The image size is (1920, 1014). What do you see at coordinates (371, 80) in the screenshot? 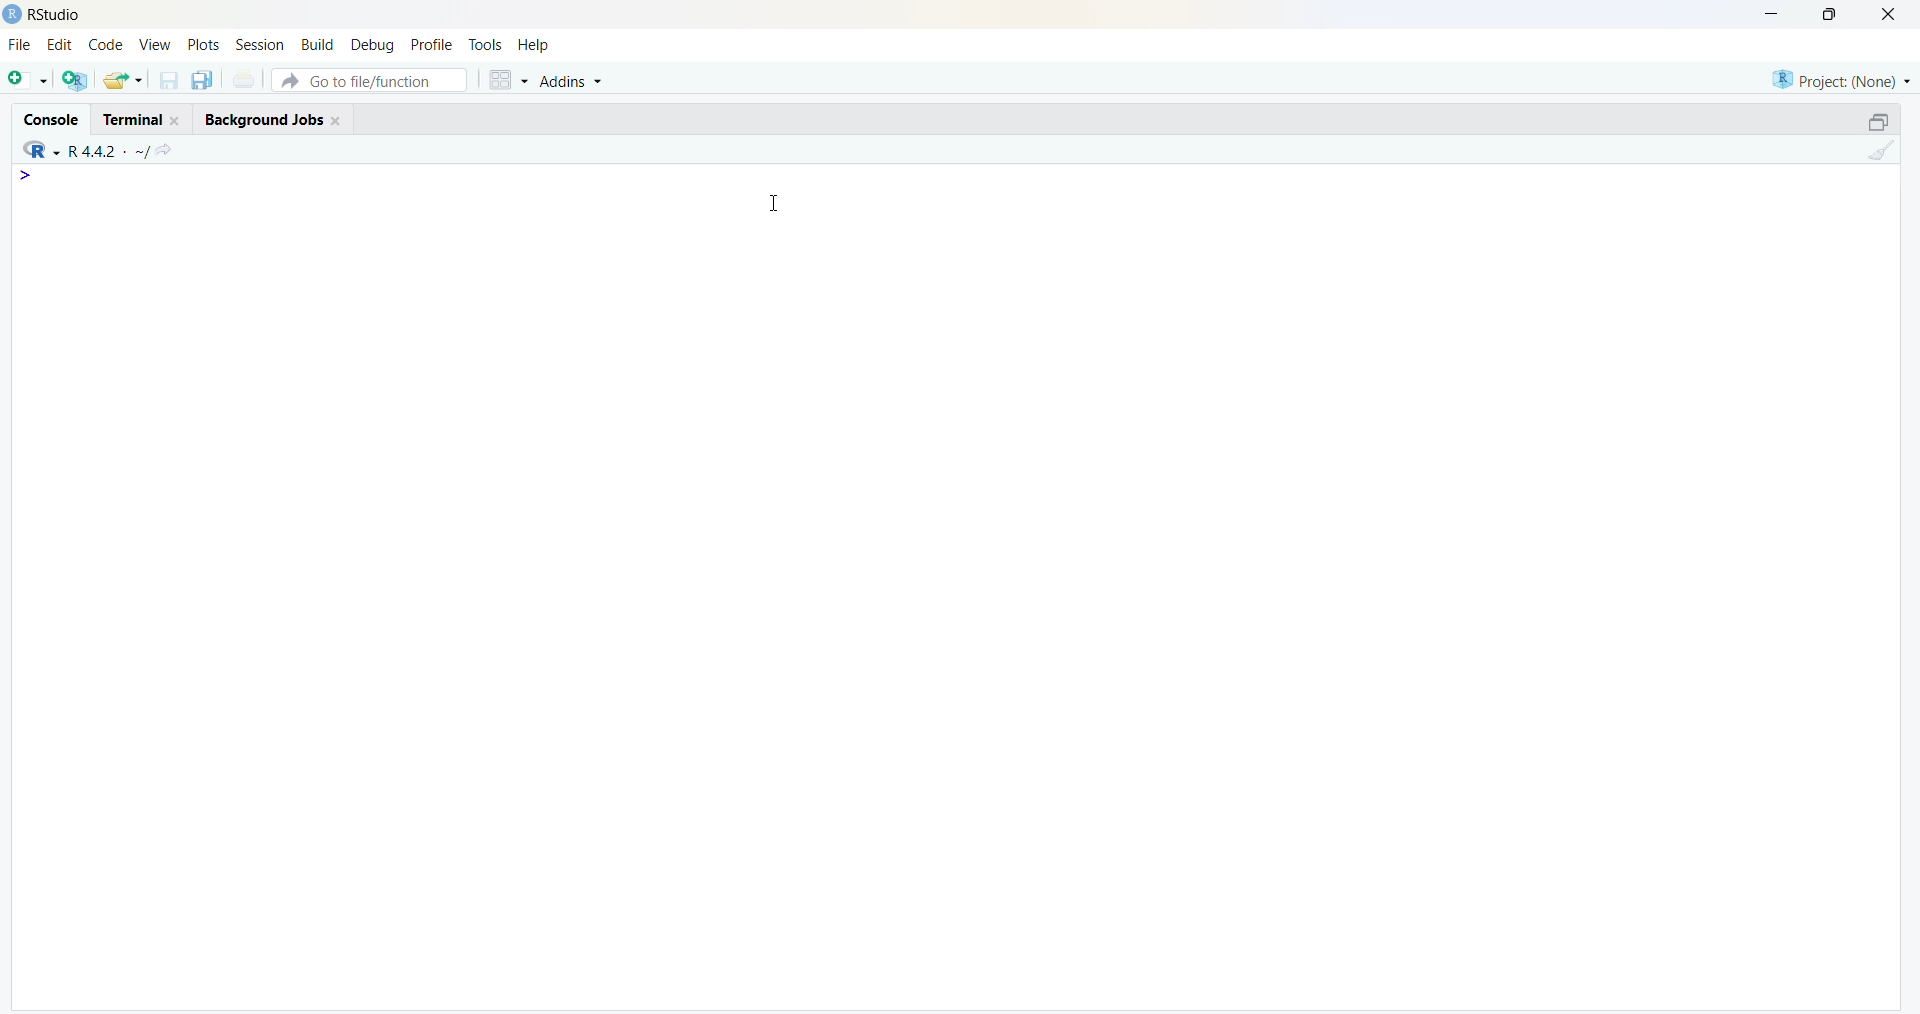
I see `go to file/function` at bounding box center [371, 80].